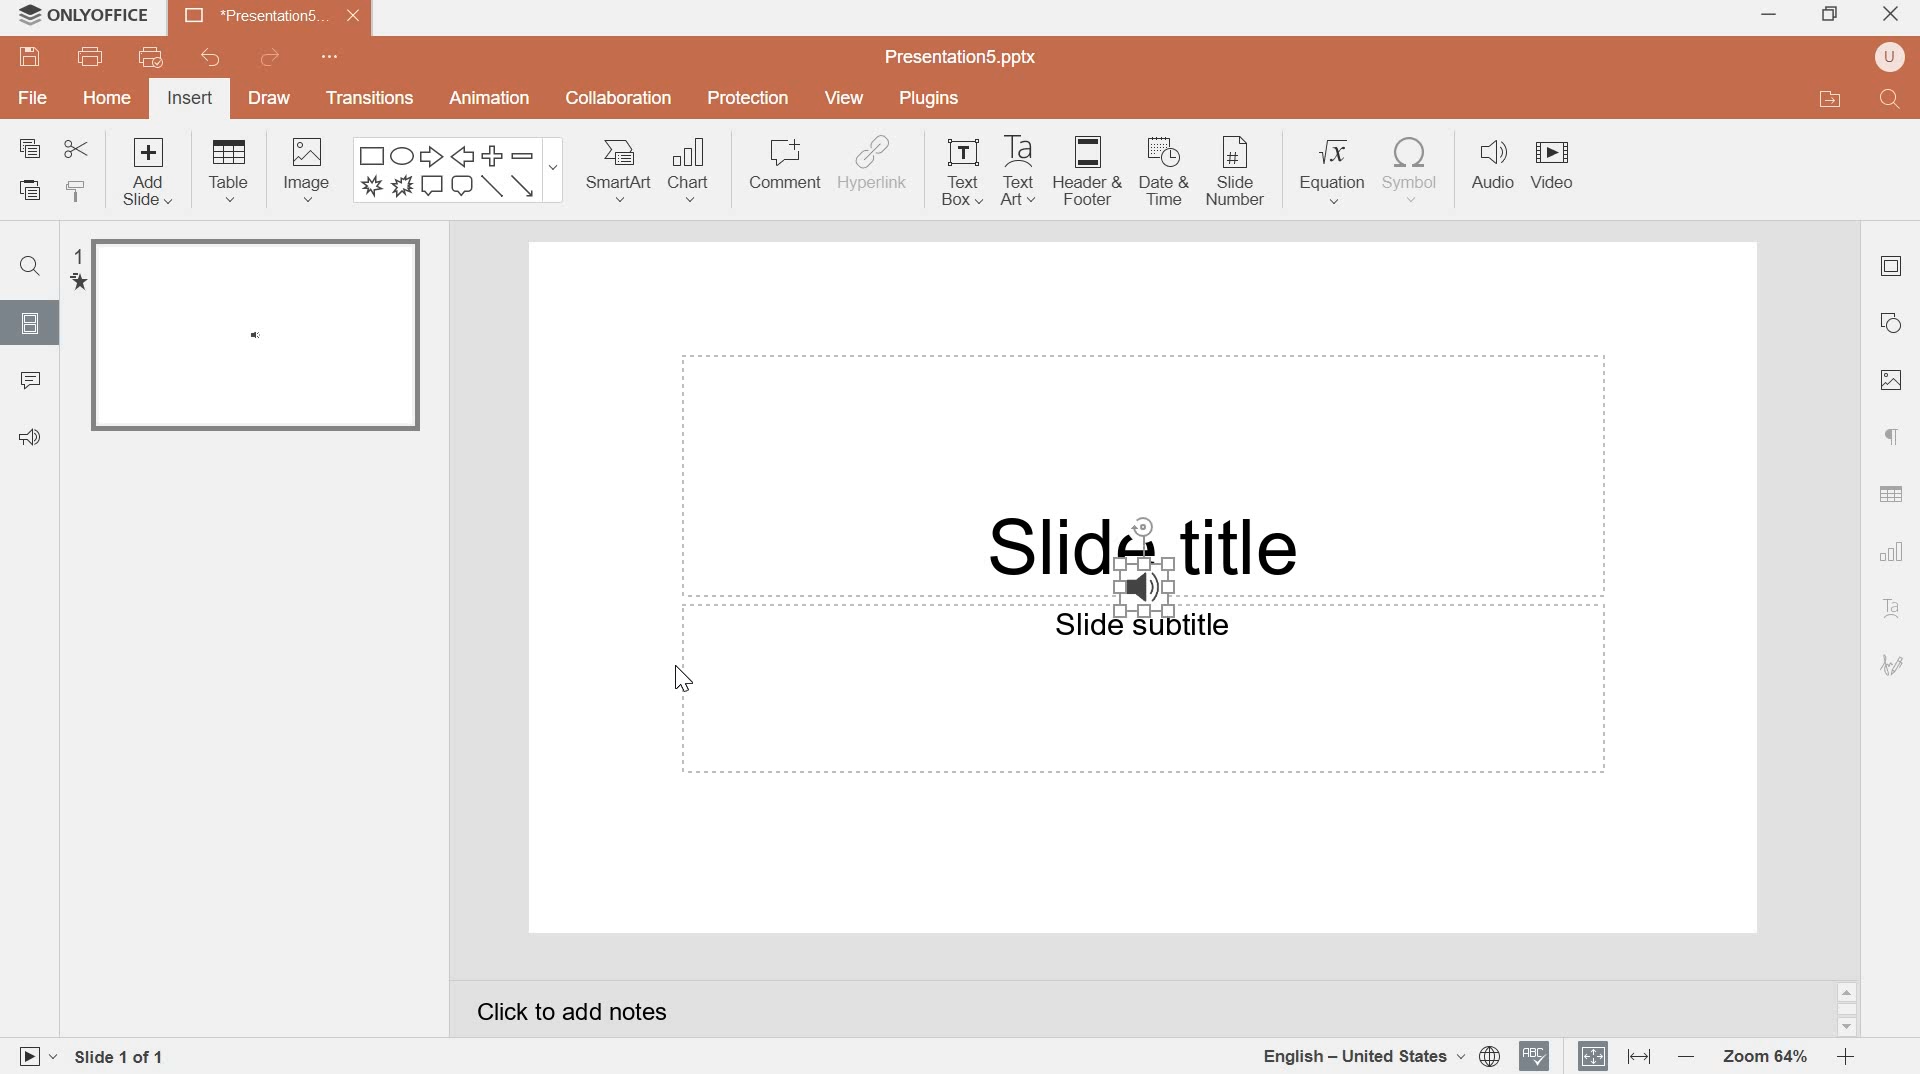  I want to click on Draw, so click(269, 100).